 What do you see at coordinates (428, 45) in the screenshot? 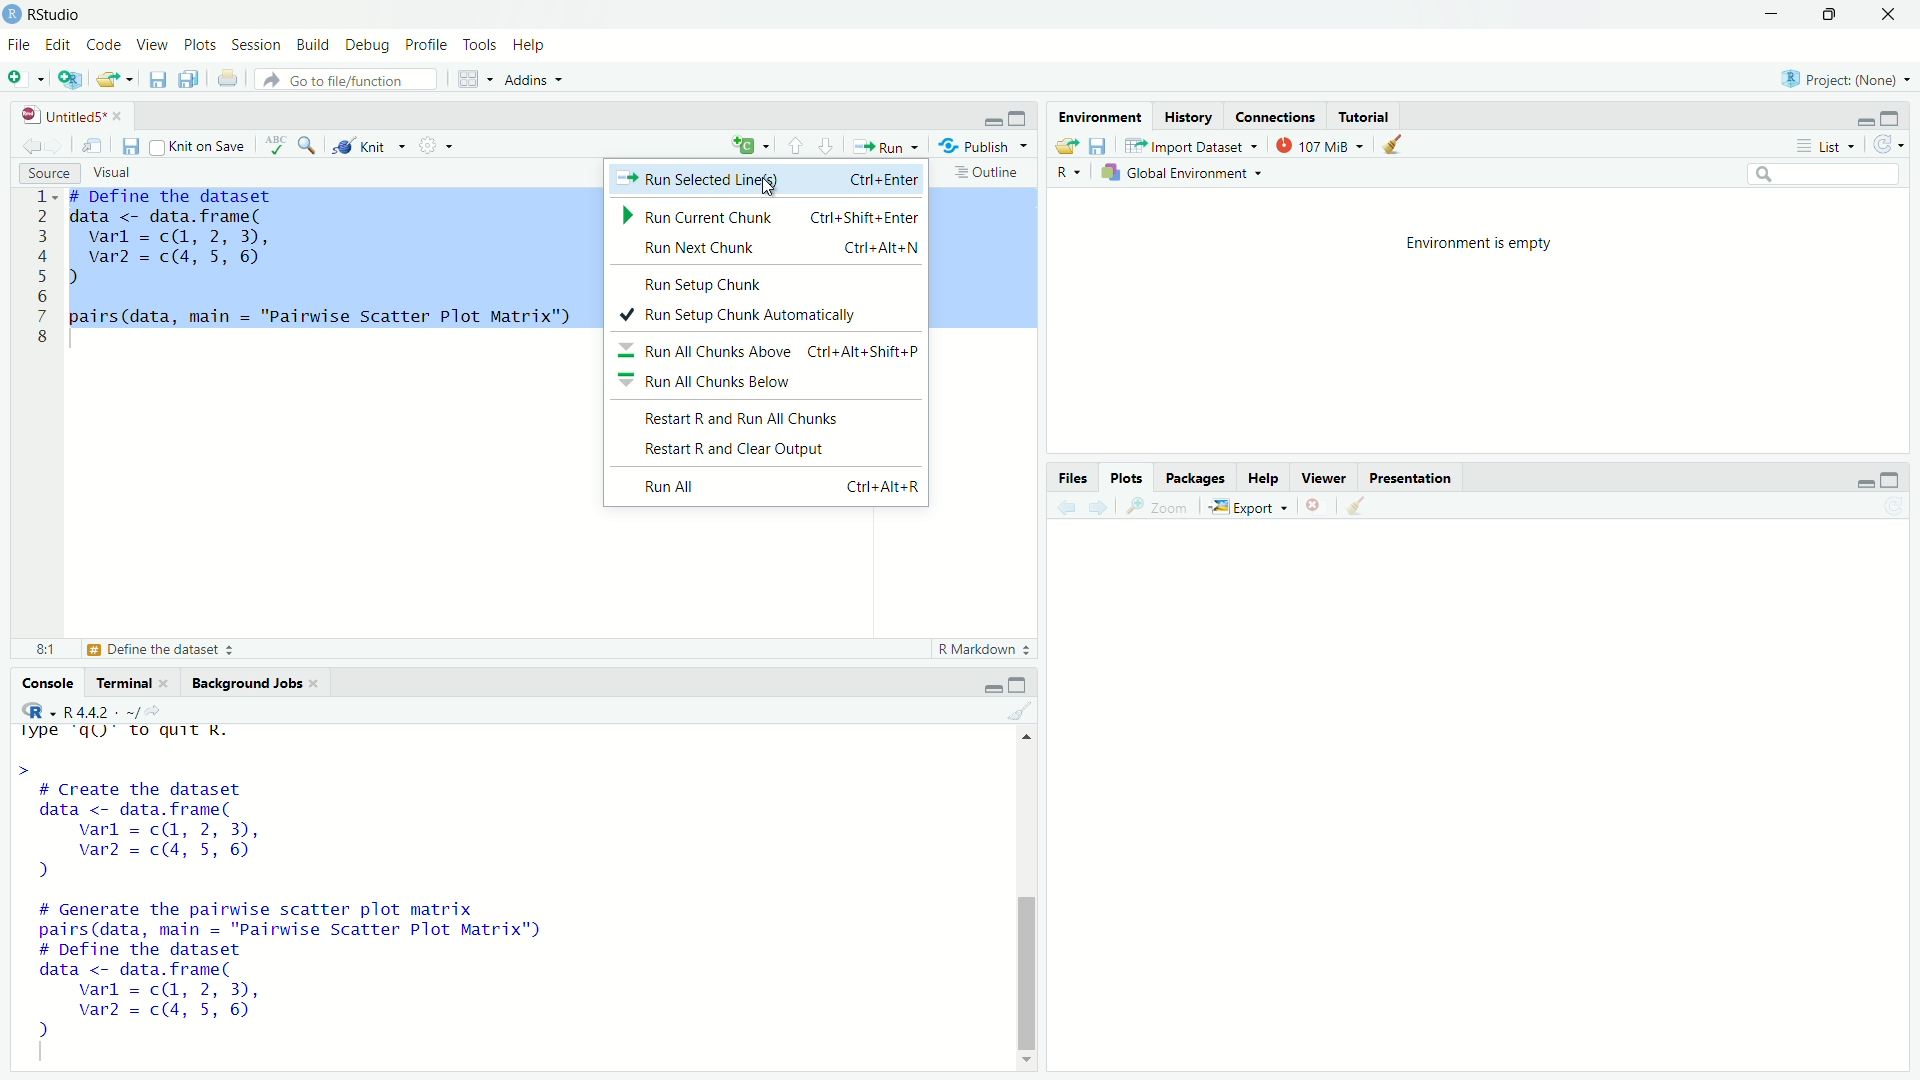
I see `Profile` at bounding box center [428, 45].